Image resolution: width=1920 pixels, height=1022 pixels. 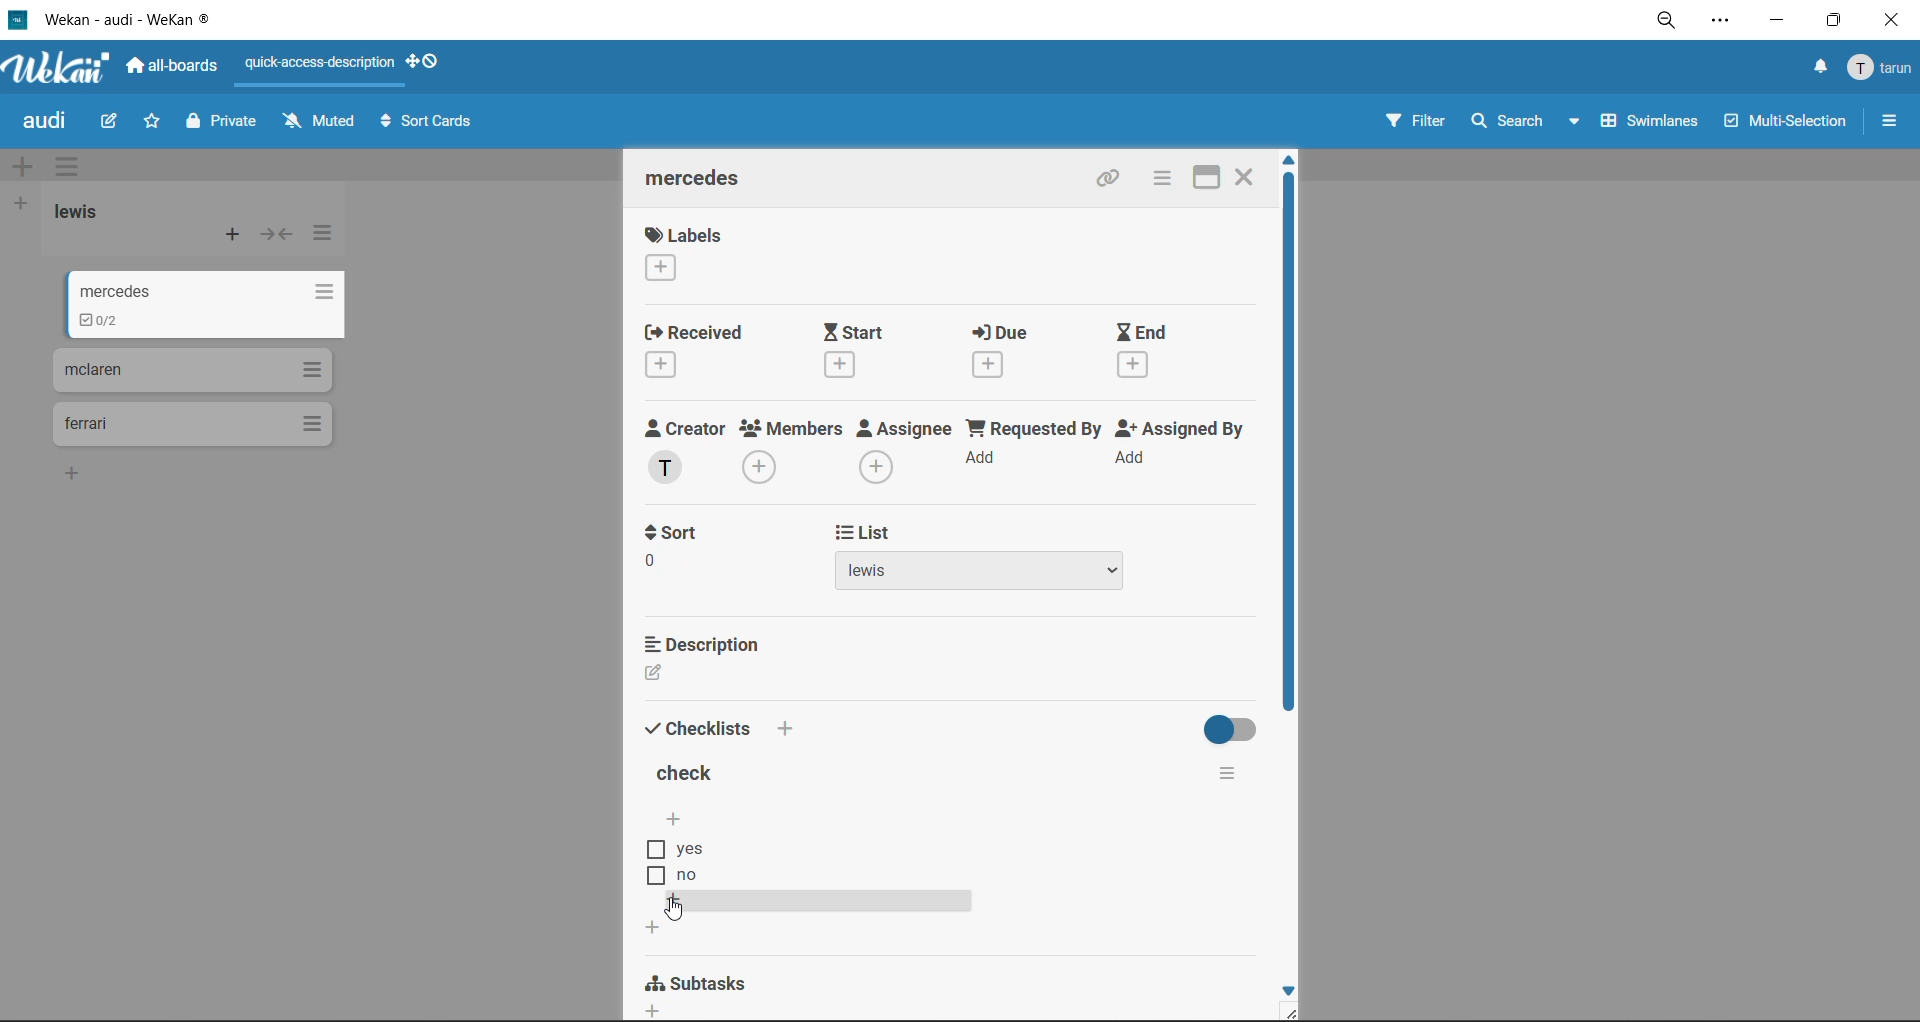 What do you see at coordinates (1235, 727) in the screenshot?
I see `hide completed checklists` at bounding box center [1235, 727].